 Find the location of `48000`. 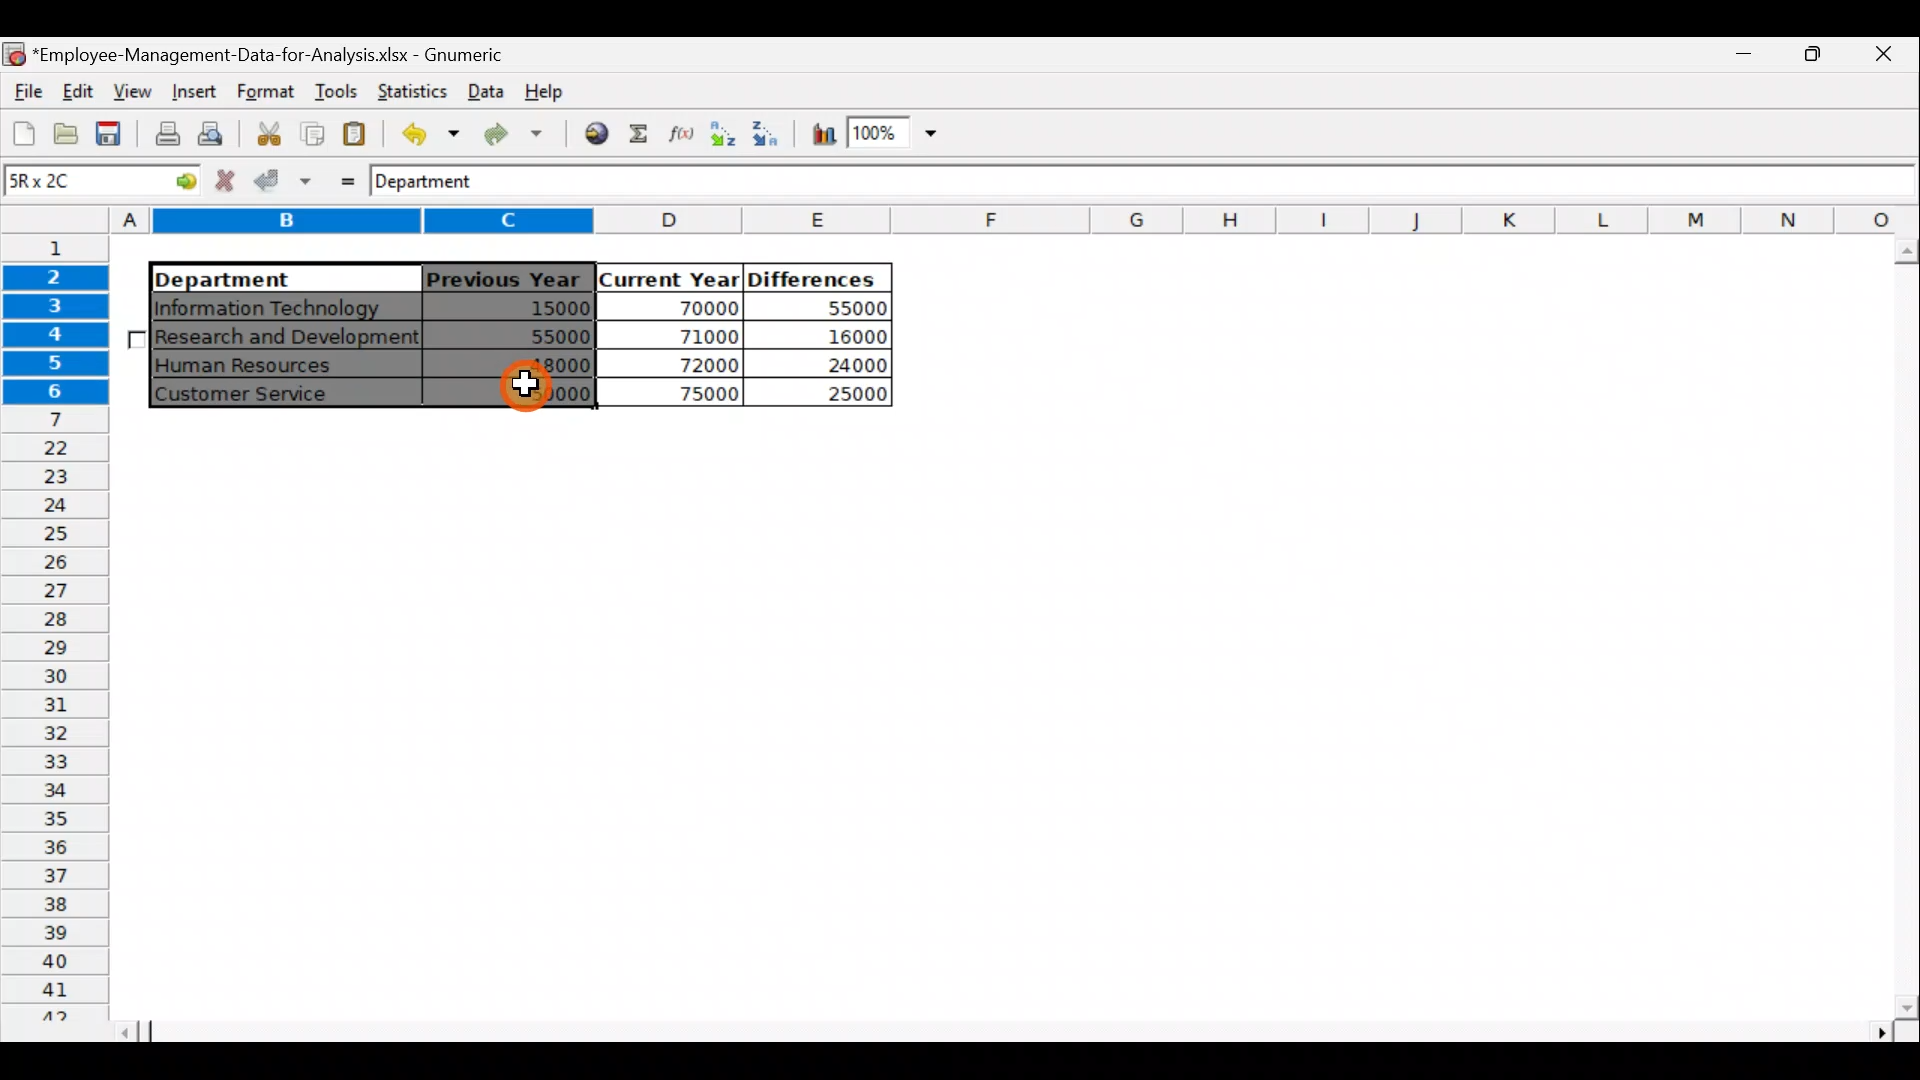

48000 is located at coordinates (526, 366).